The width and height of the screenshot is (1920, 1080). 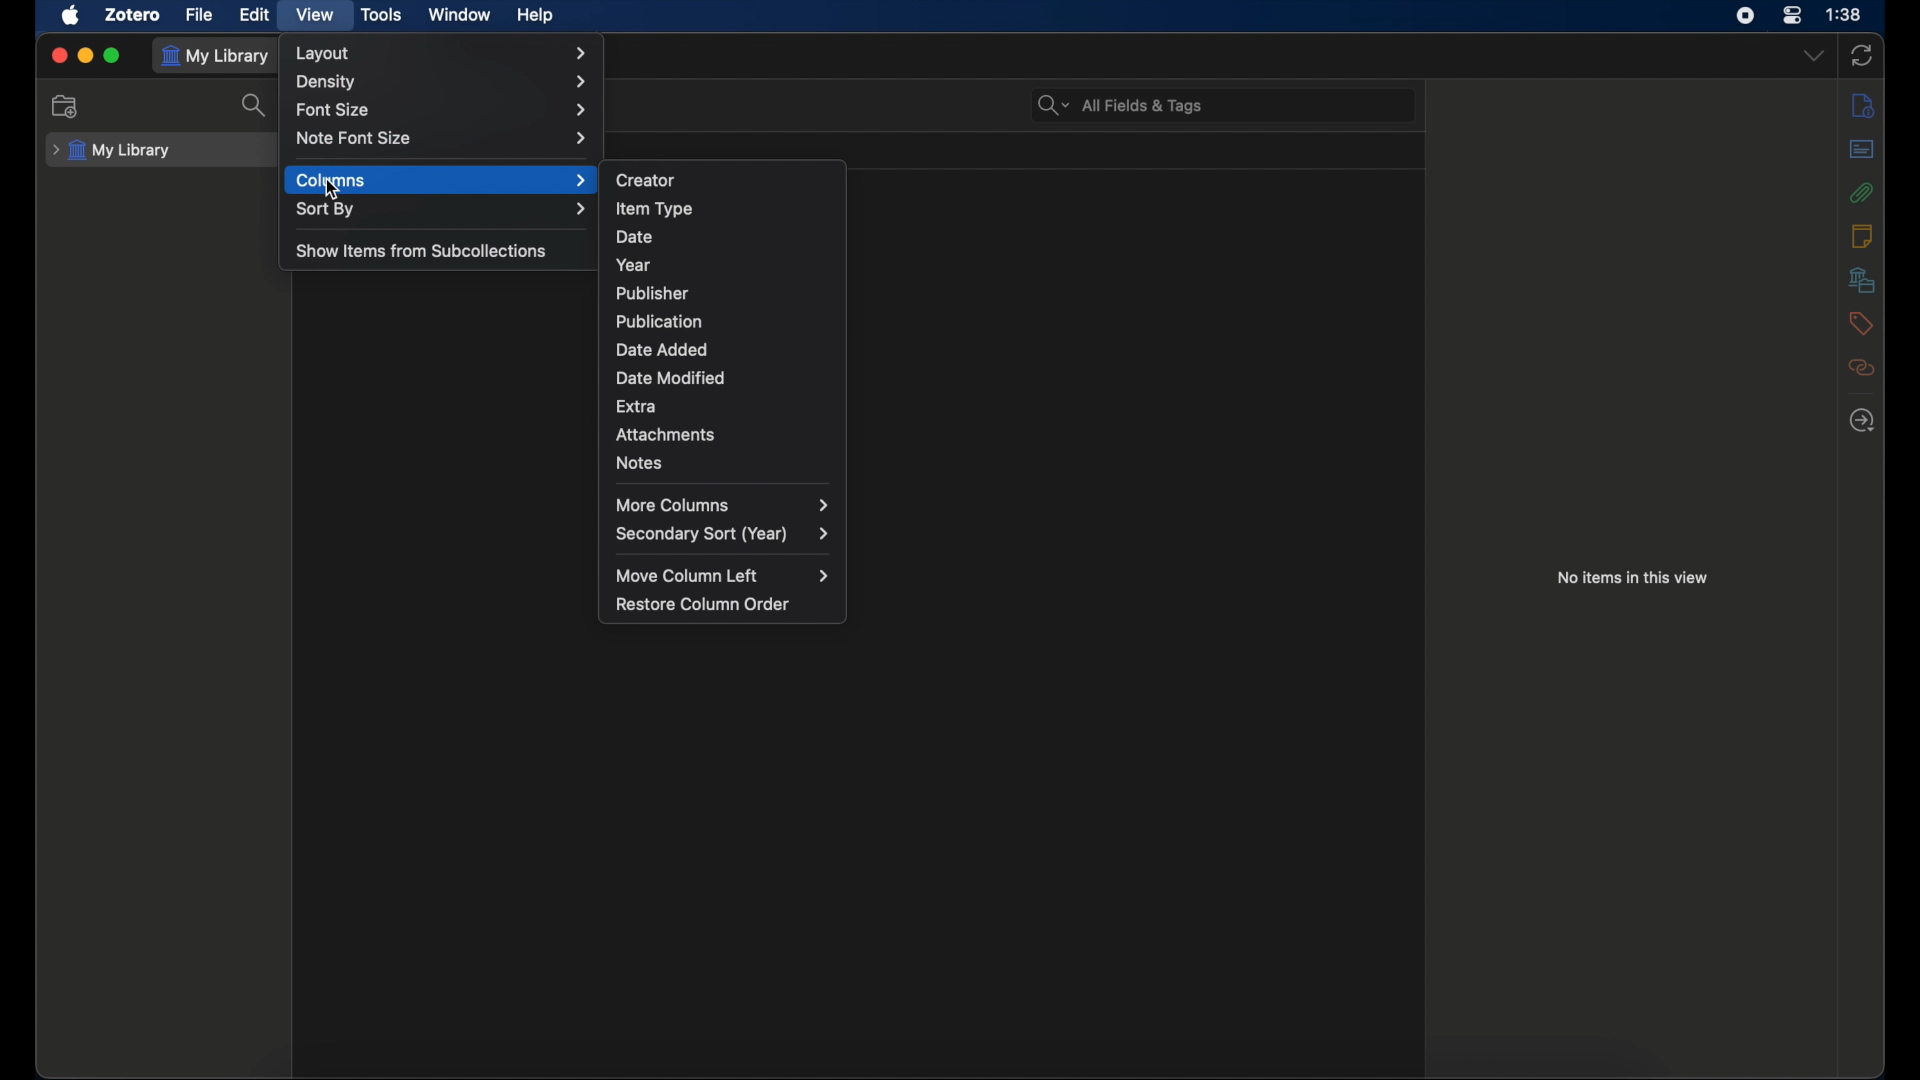 What do you see at coordinates (703, 604) in the screenshot?
I see `restore column order` at bounding box center [703, 604].